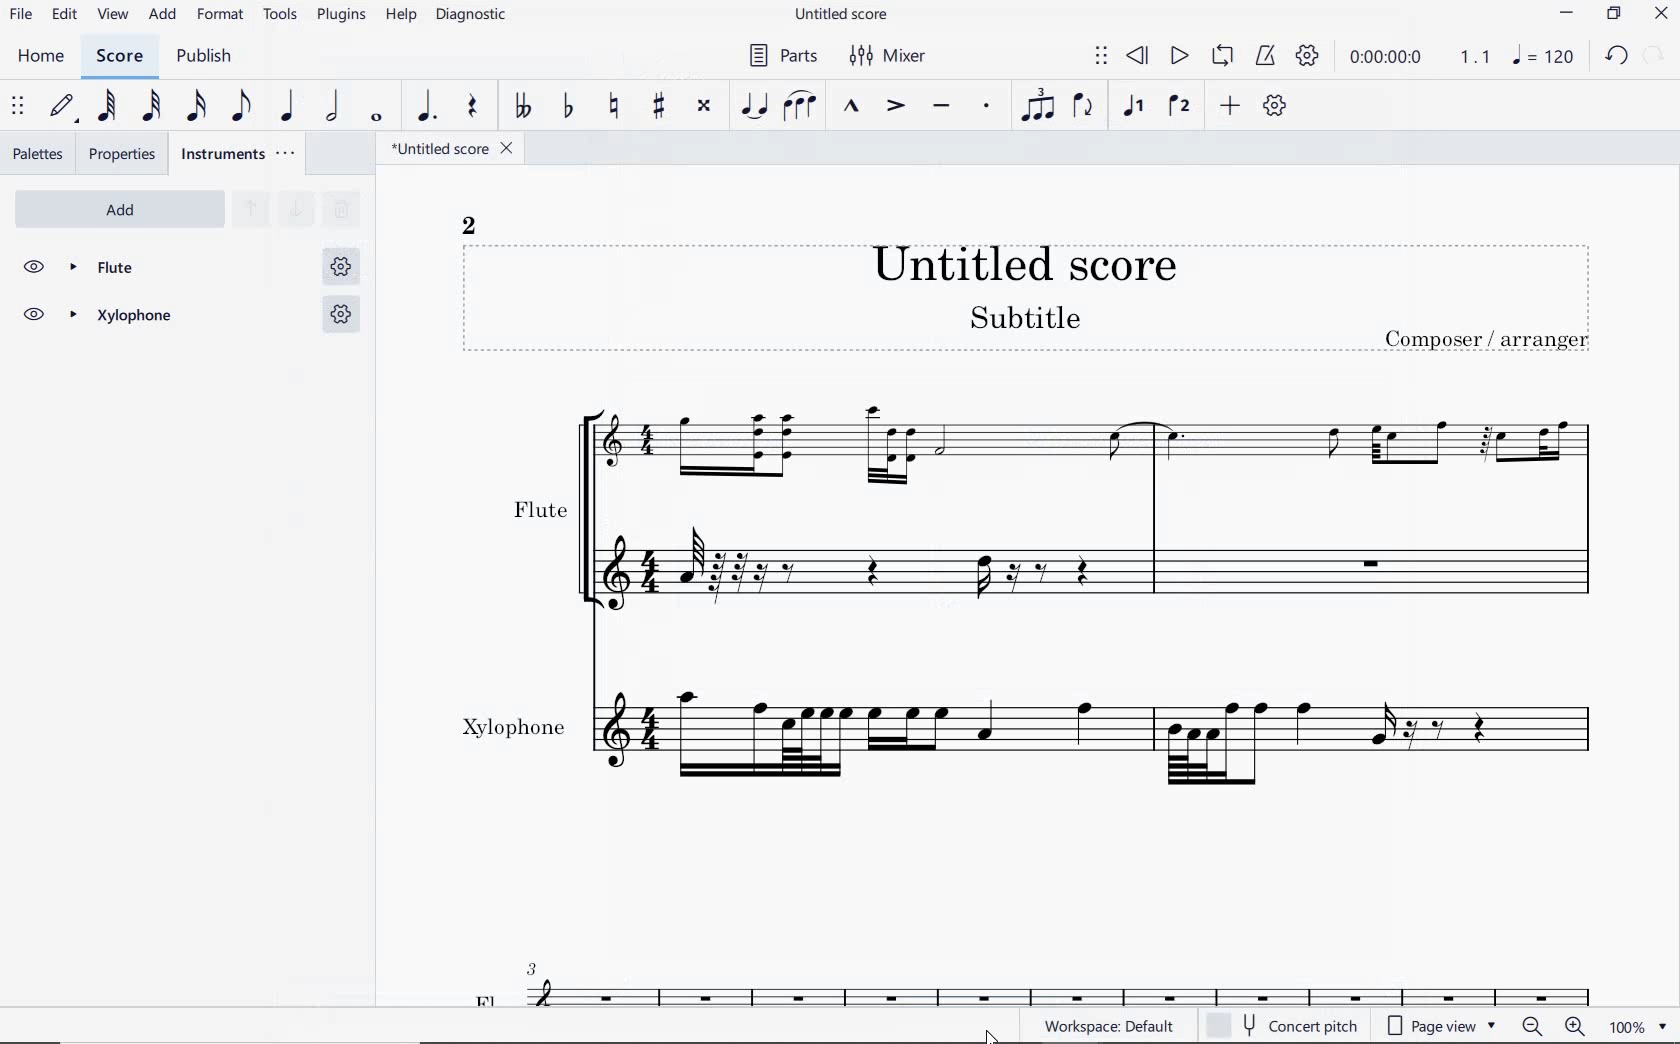 This screenshot has width=1680, height=1044. I want to click on MARCATO, so click(852, 106).